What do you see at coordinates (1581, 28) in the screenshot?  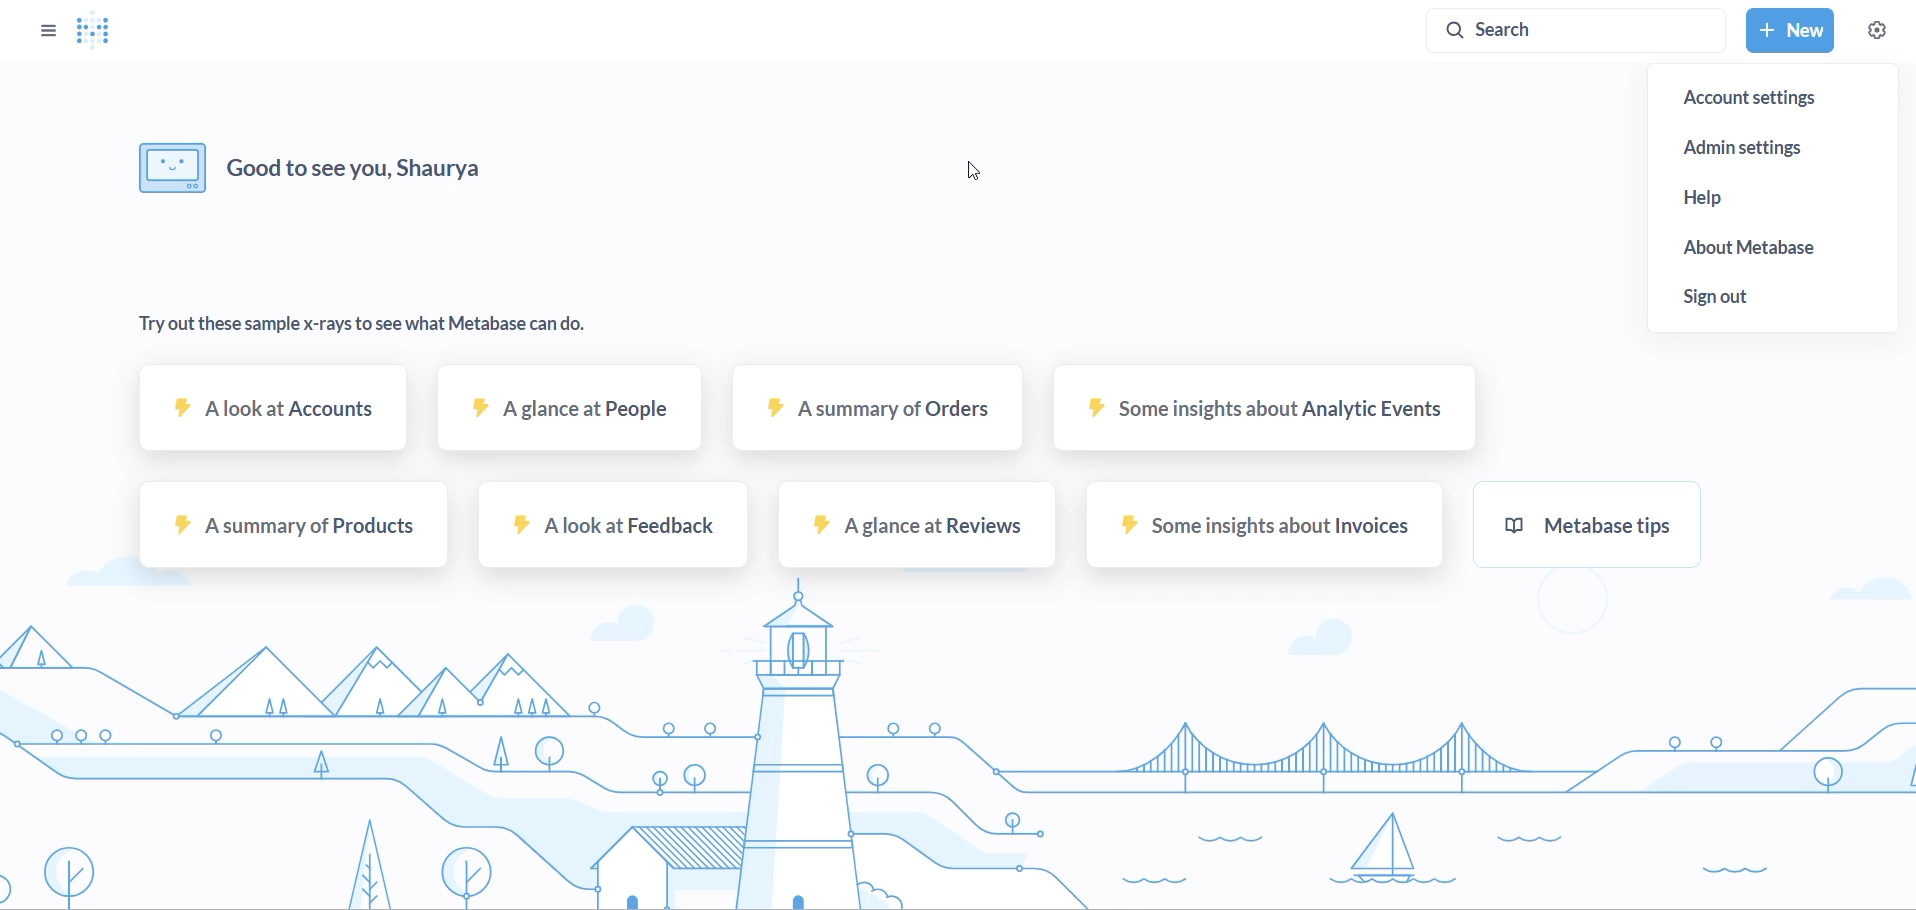 I see `SEARCH ` at bounding box center [1581, 28].